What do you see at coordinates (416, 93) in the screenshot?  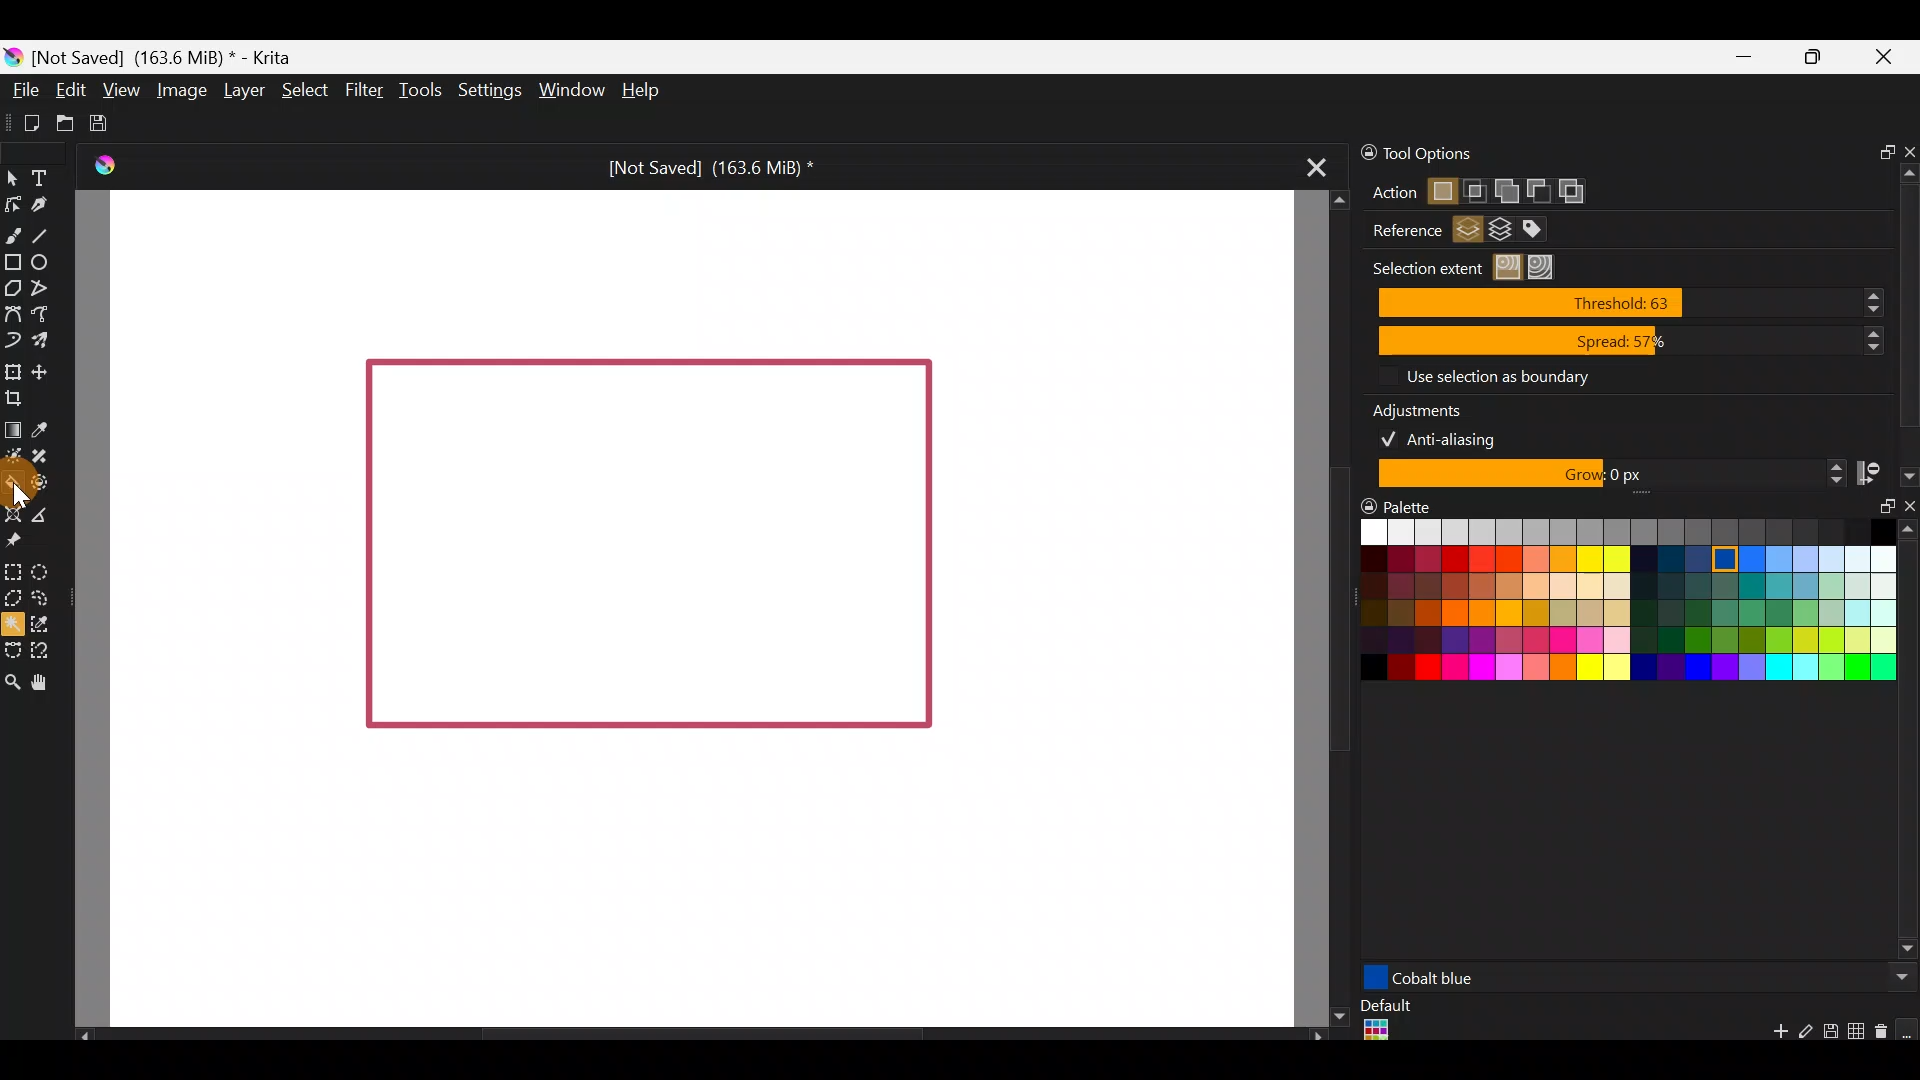 I see `Tools` at bounding box center [416, 93].